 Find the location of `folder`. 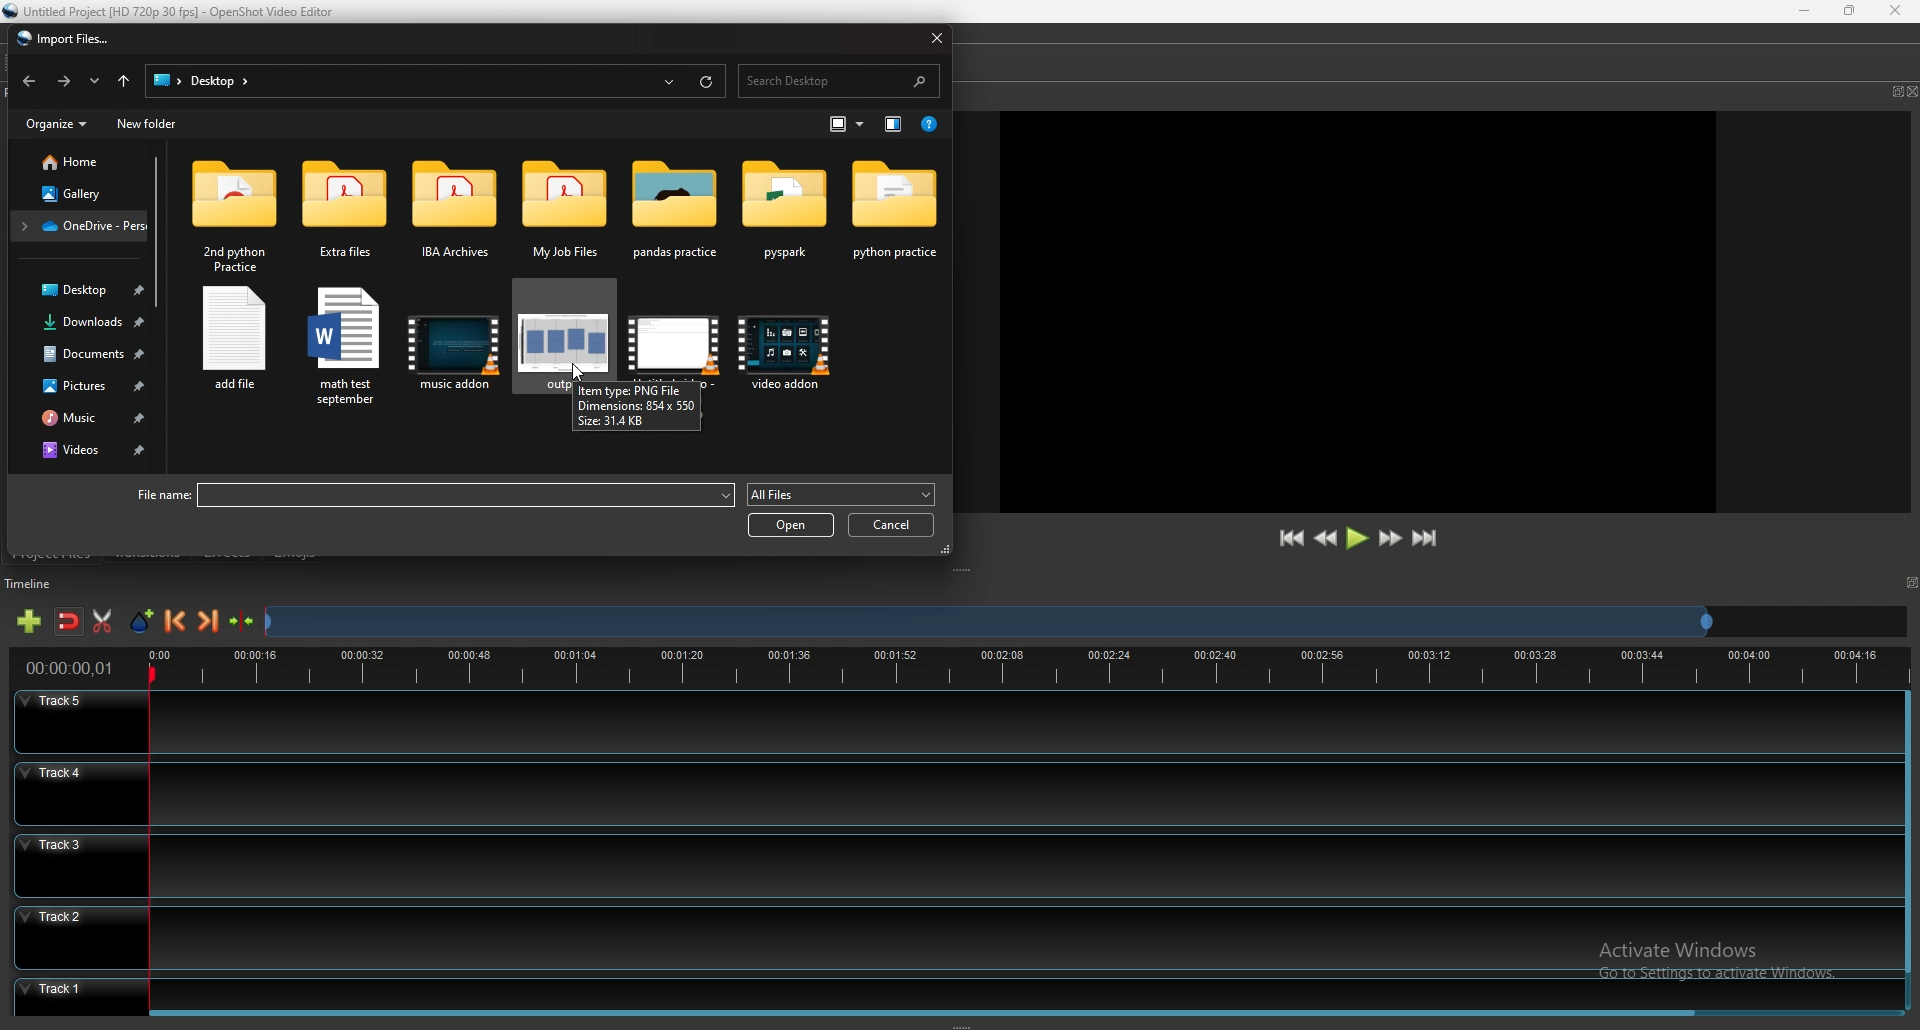

folder is located at coordinates (785, 215).